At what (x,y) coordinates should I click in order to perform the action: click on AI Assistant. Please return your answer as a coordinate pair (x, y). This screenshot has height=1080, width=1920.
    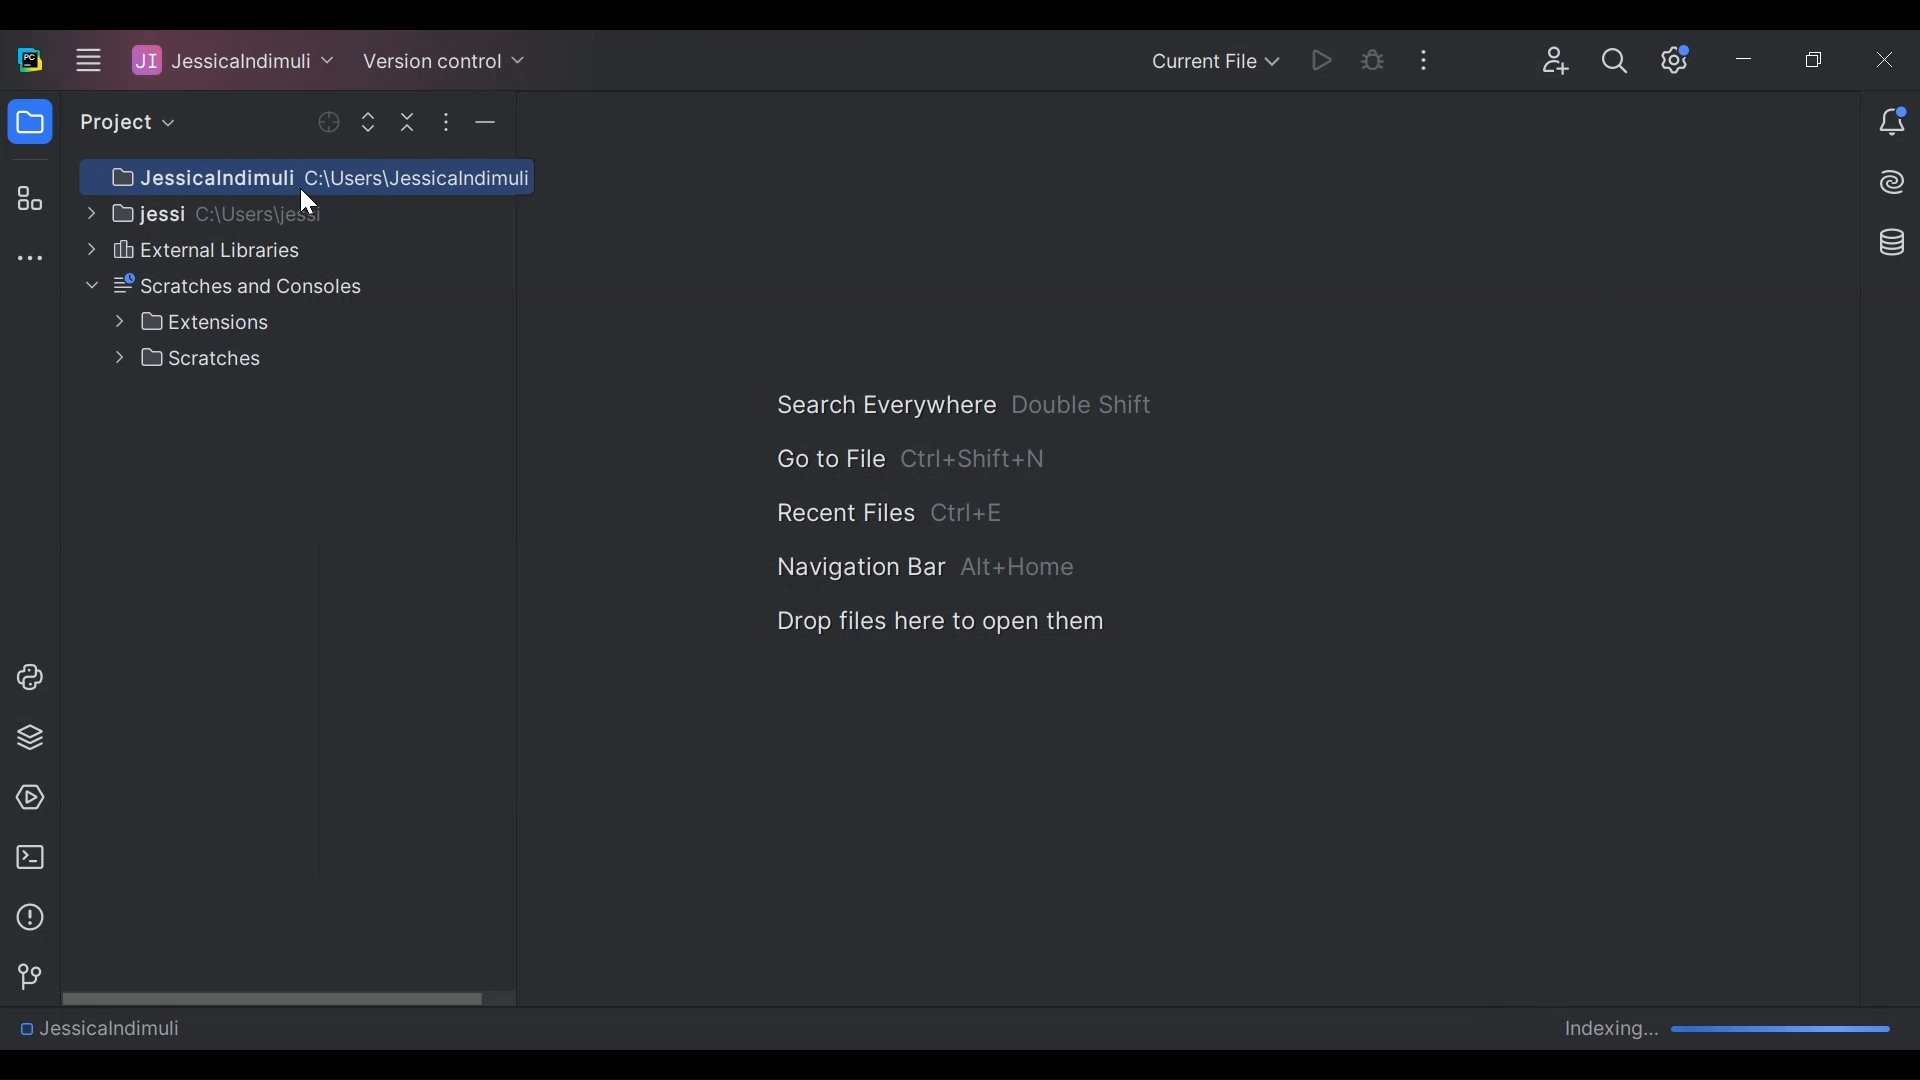
    Looking at the image, I should click on (1894, 182).